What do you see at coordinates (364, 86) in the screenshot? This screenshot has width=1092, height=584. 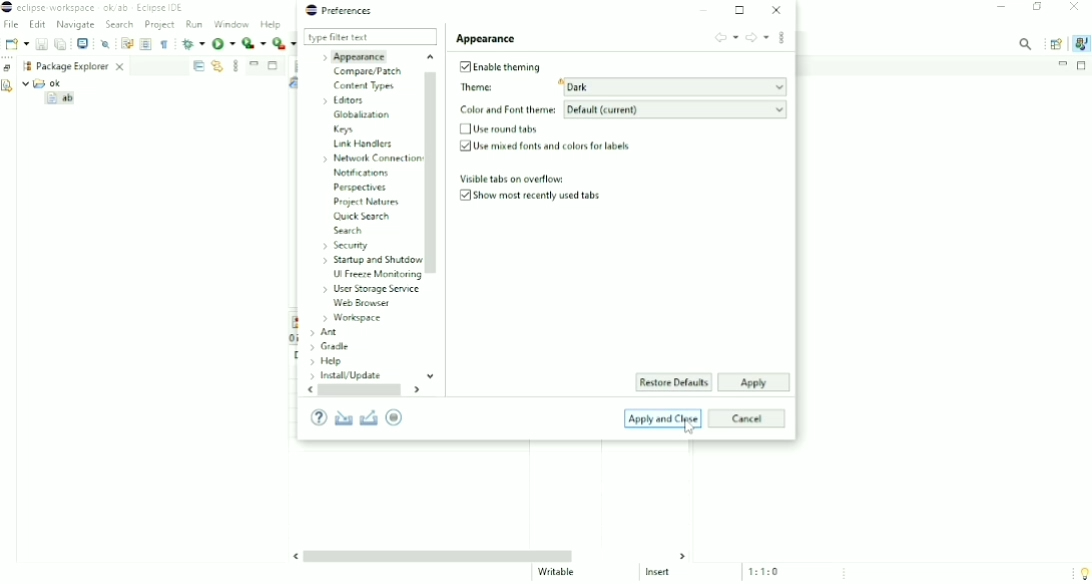 I see `Content Types` at bounding box center [364, 86].